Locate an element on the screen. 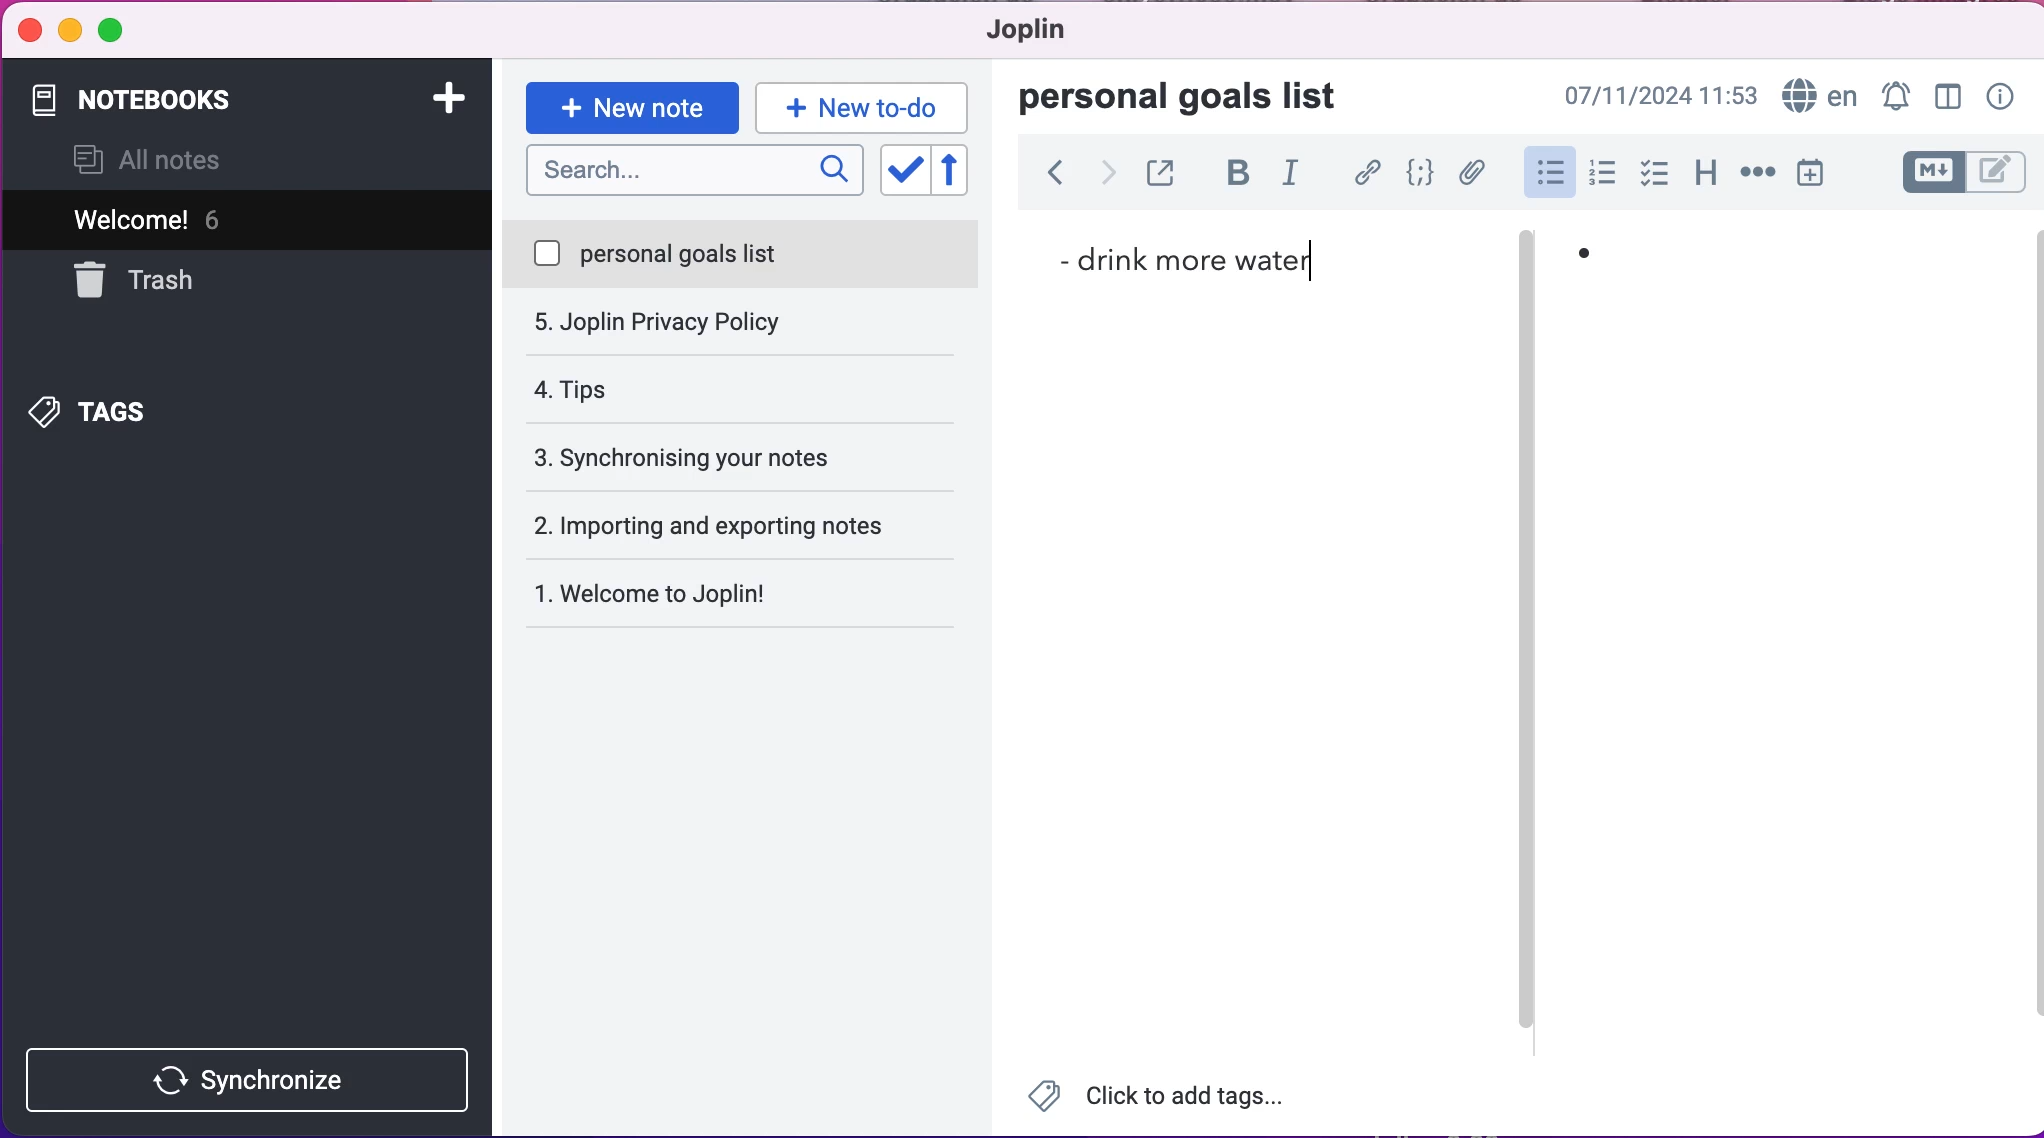 This screenshot has width=2044, height=1138. bulleted lists is located at coordinates (1548, 173).